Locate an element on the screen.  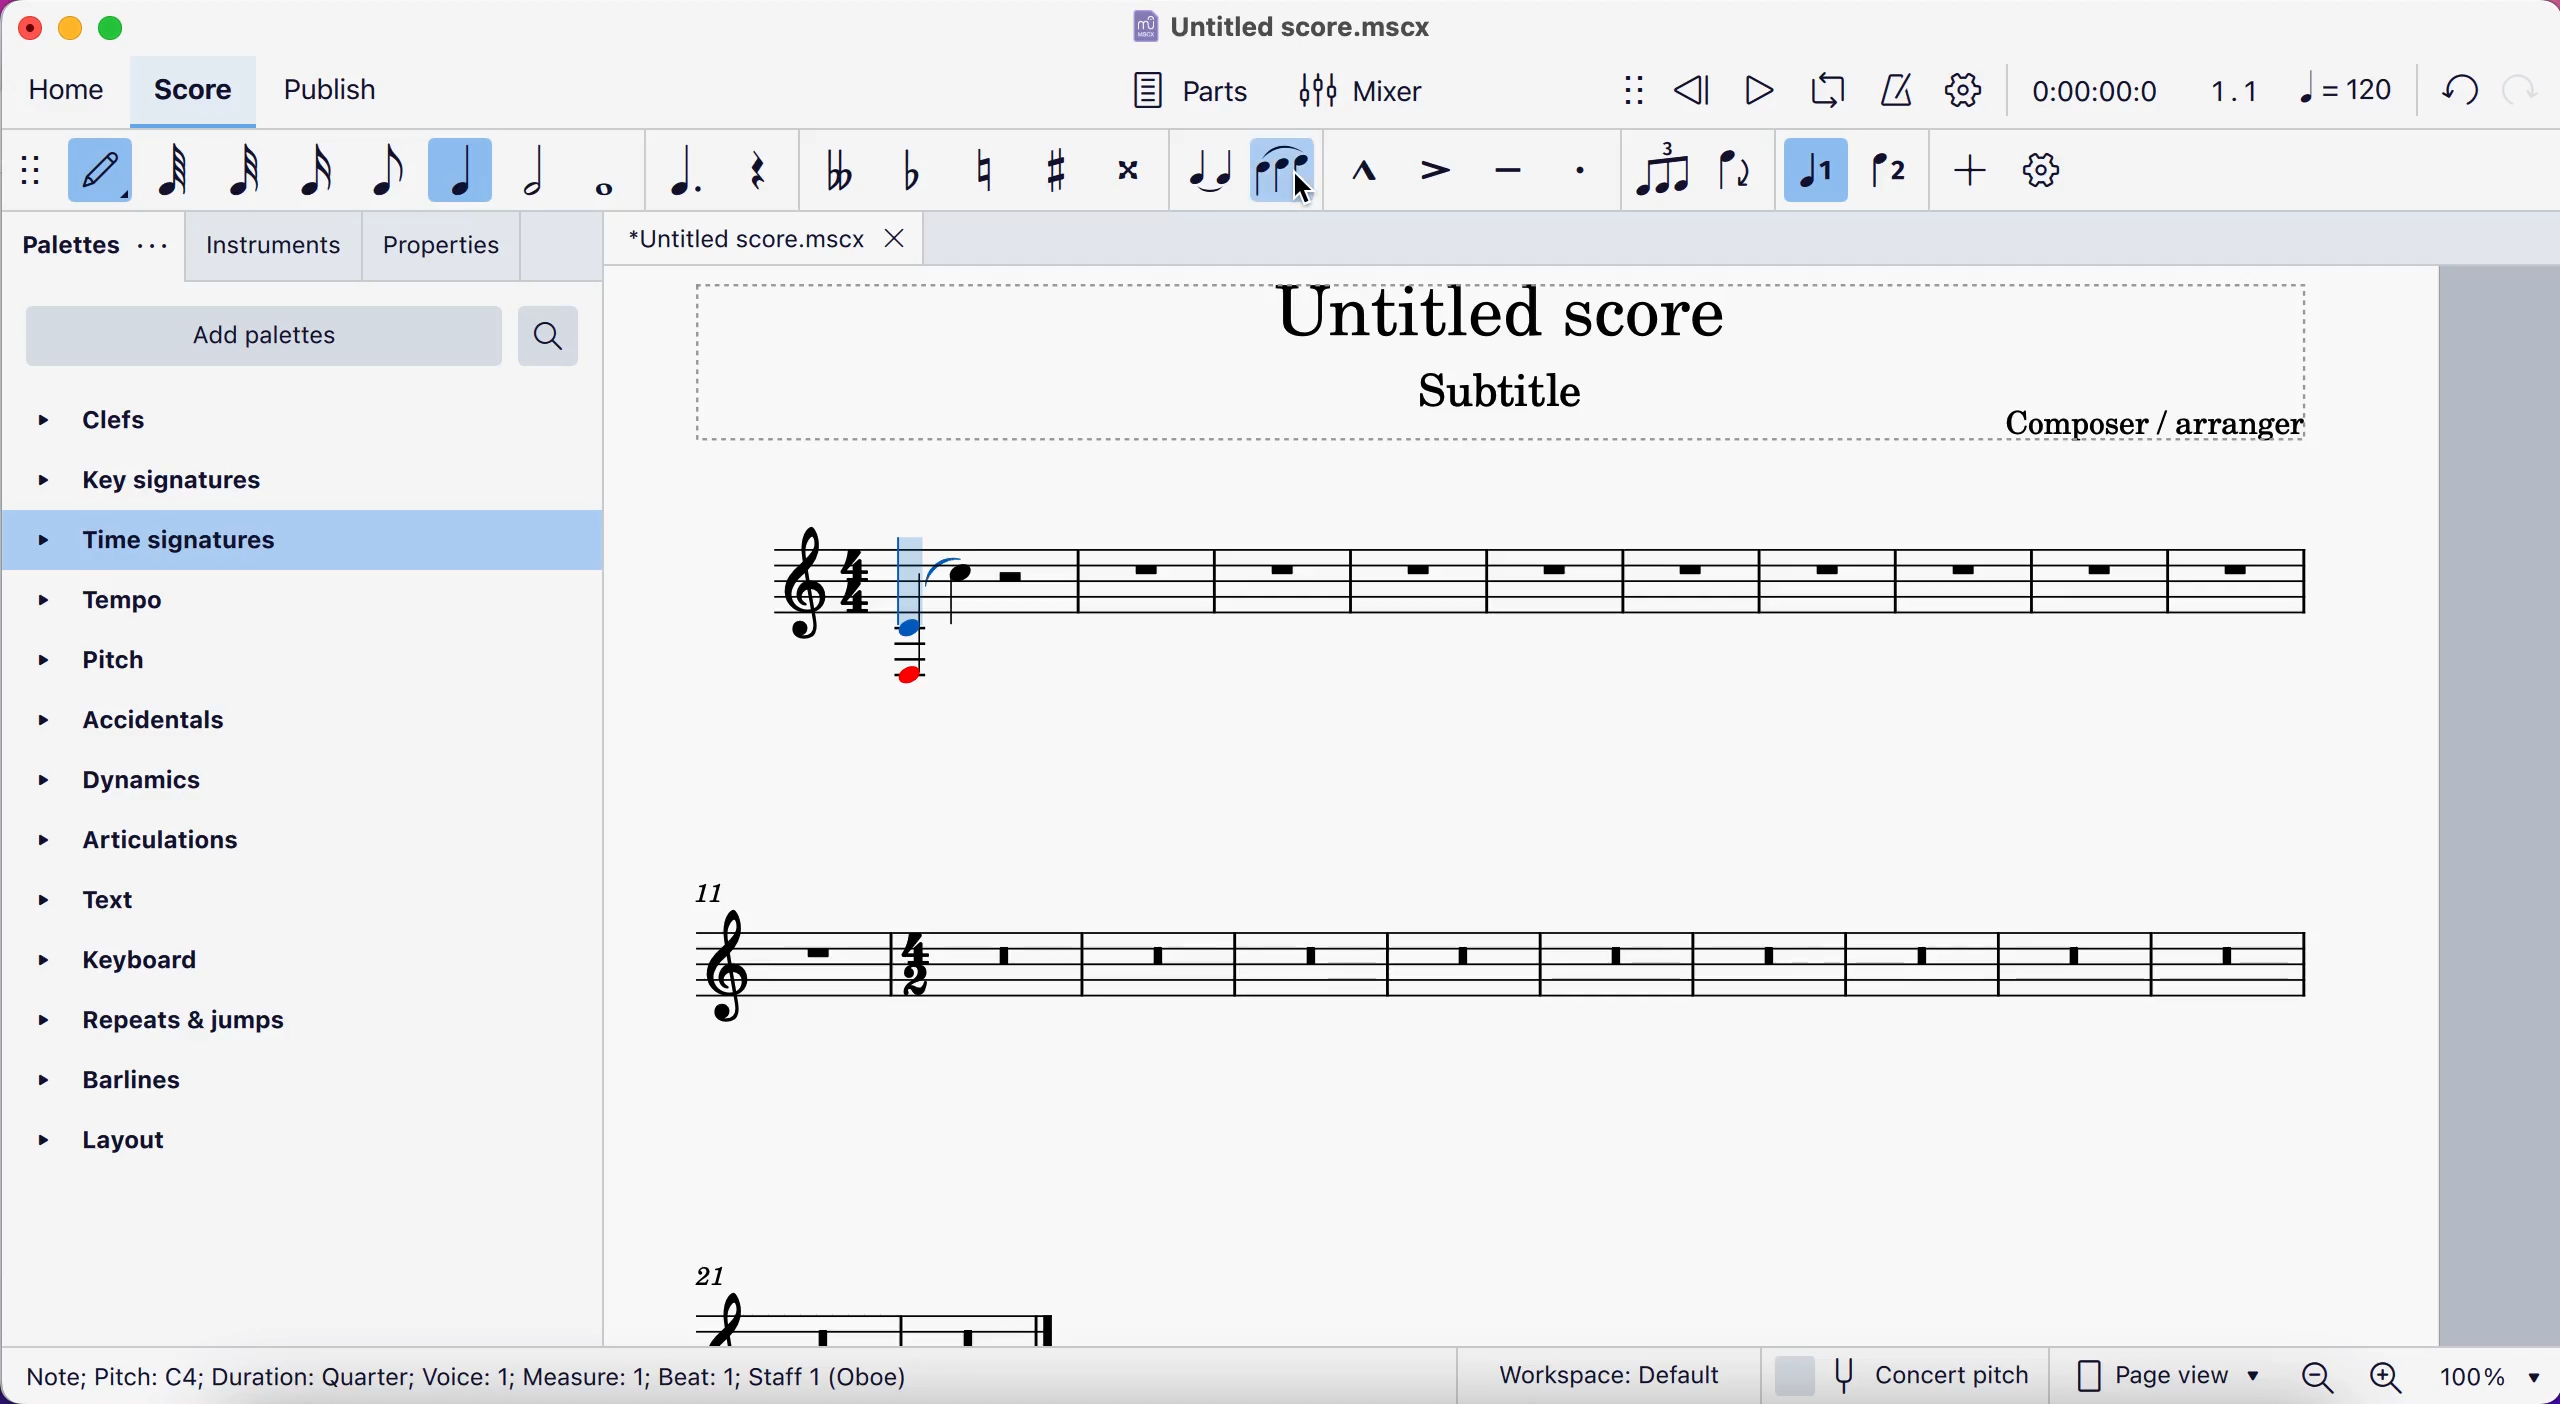
search palette is located at coordinates (546, 332).